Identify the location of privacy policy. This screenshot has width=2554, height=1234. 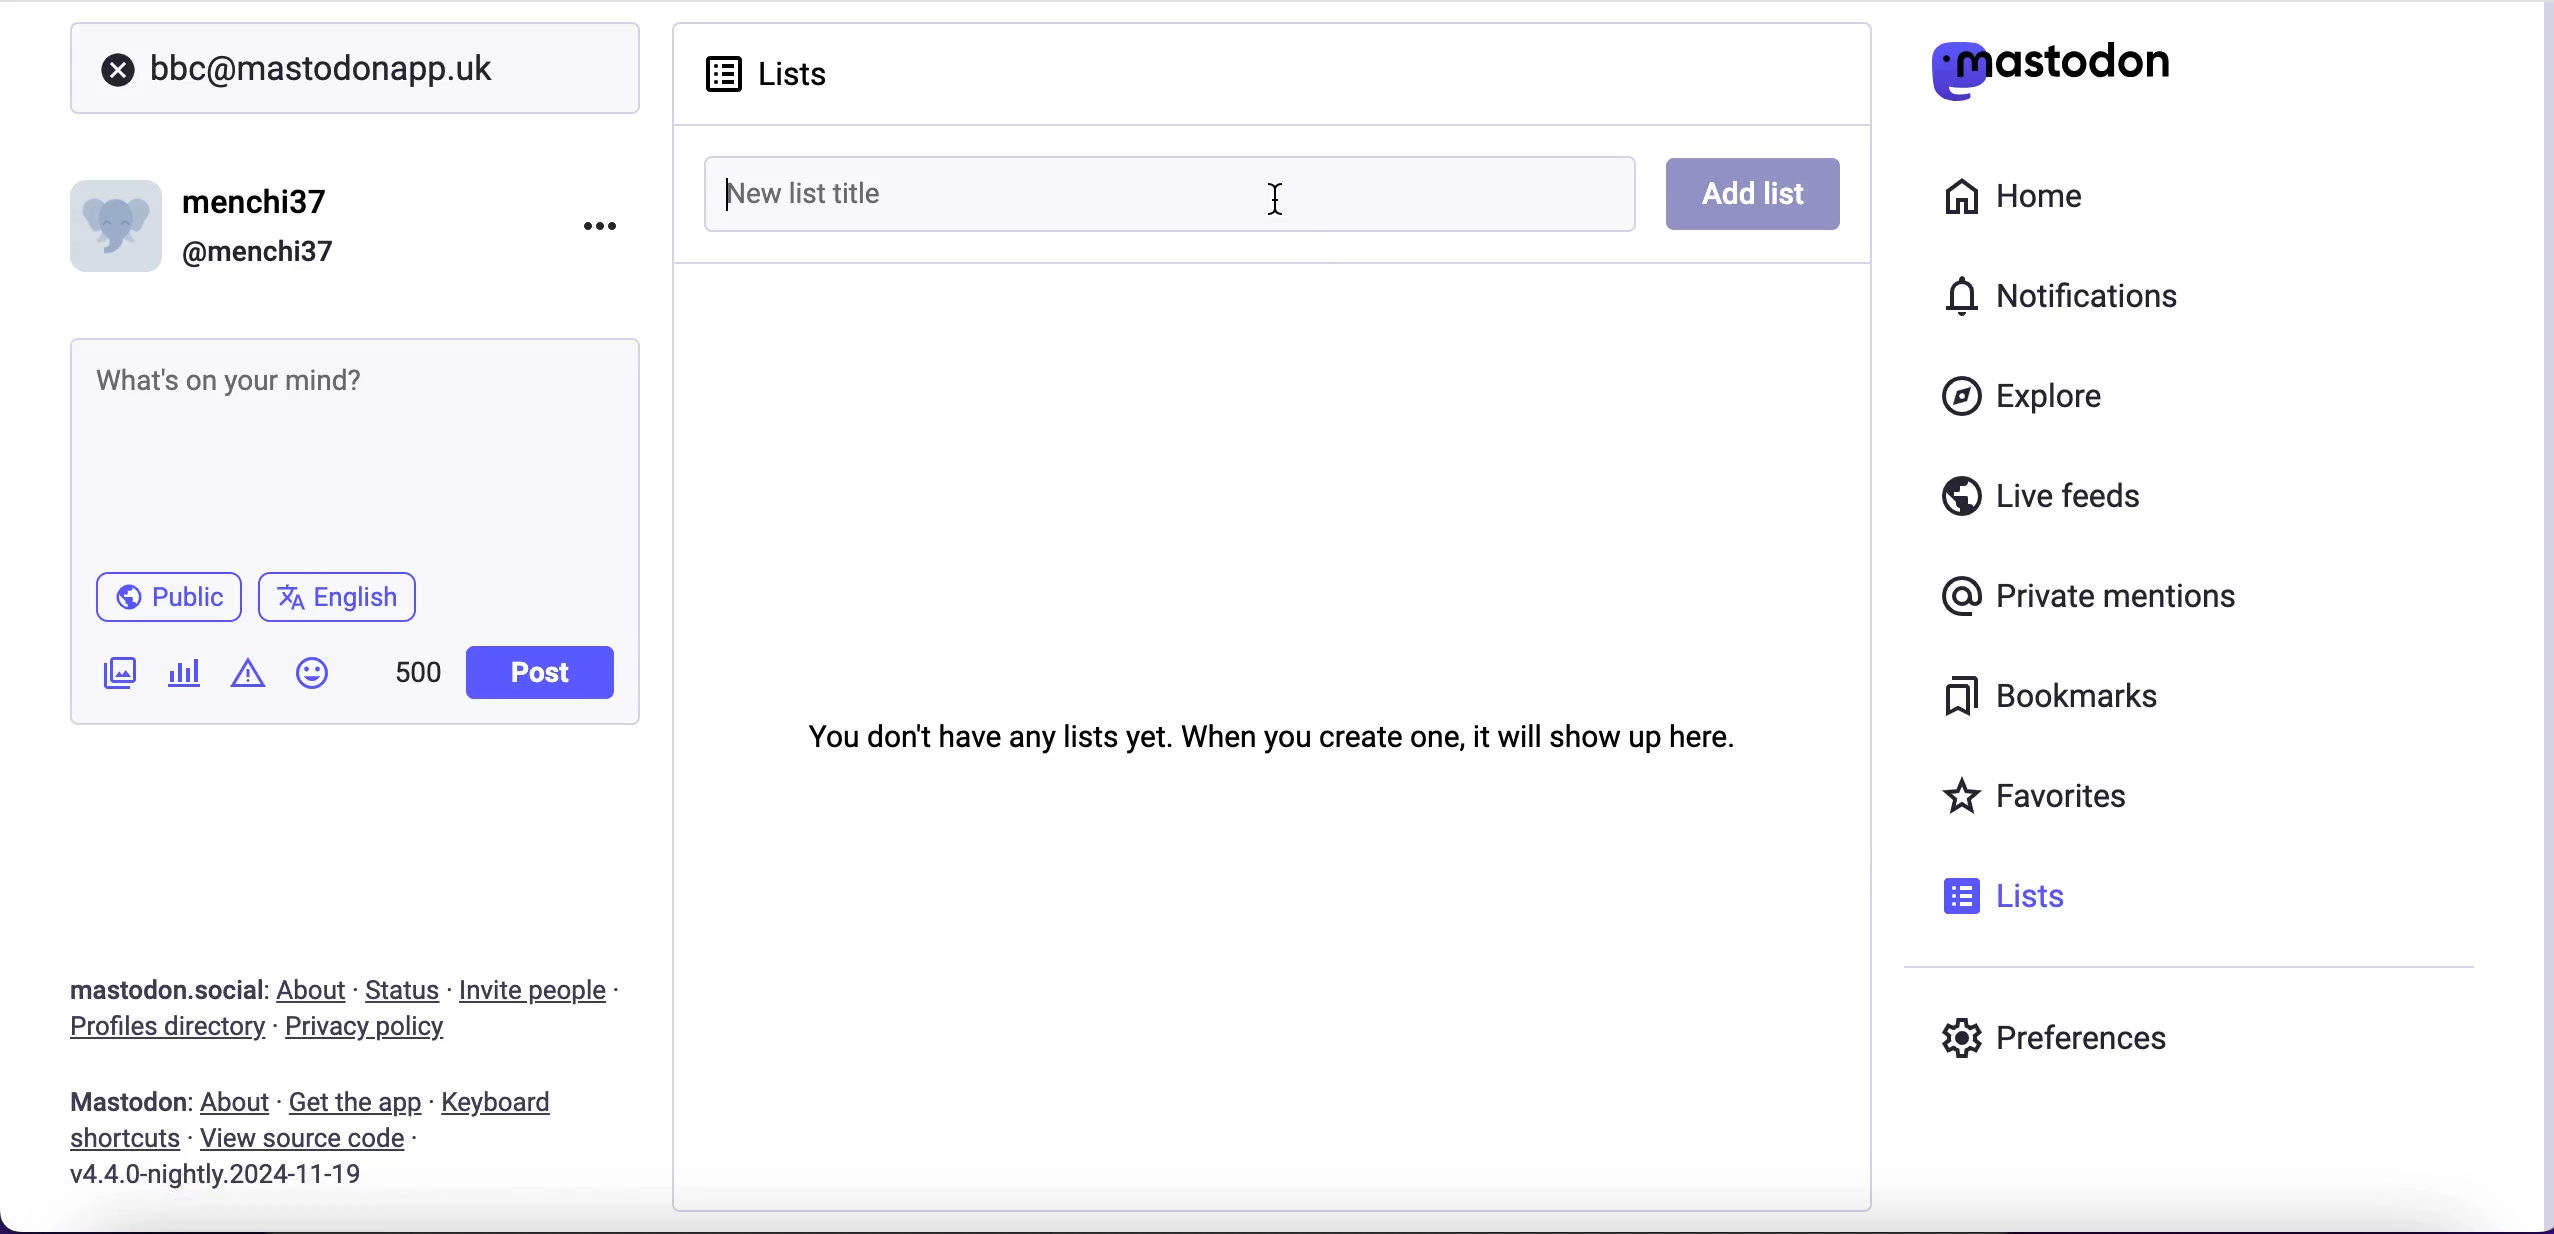
(383, 1030).